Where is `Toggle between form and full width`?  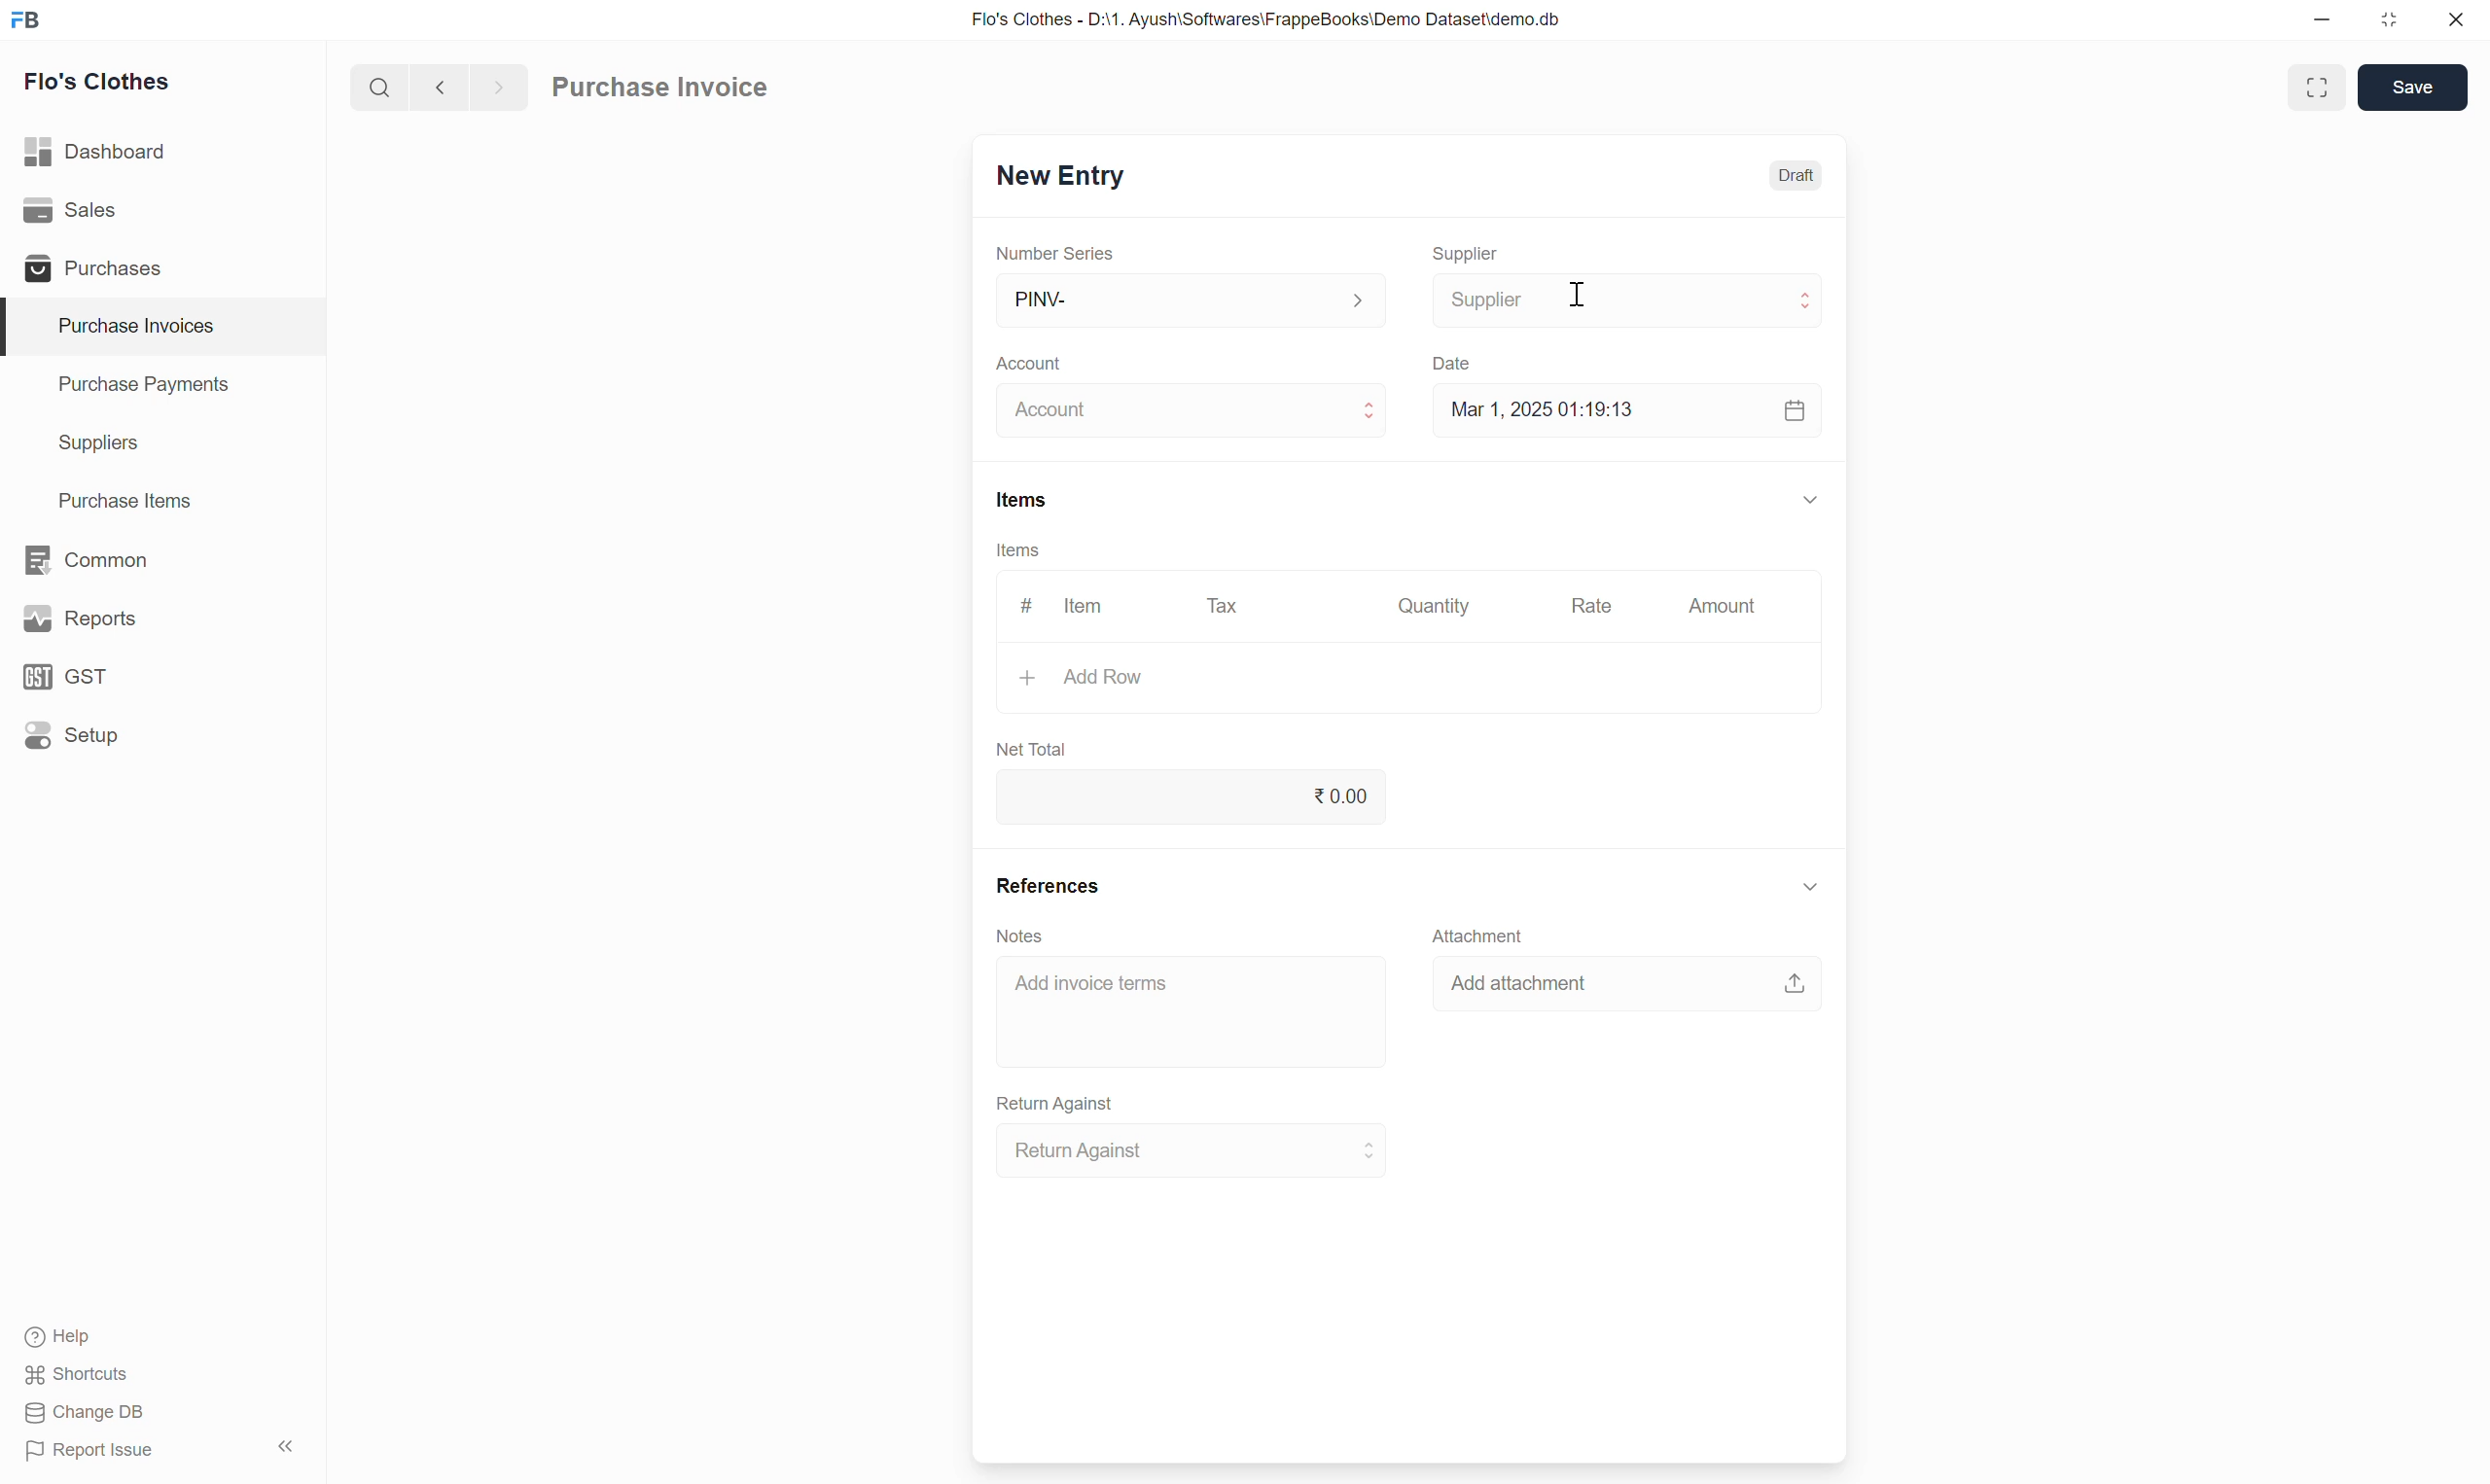
Toggle between form and full width is located at coordinates (2315, 87).